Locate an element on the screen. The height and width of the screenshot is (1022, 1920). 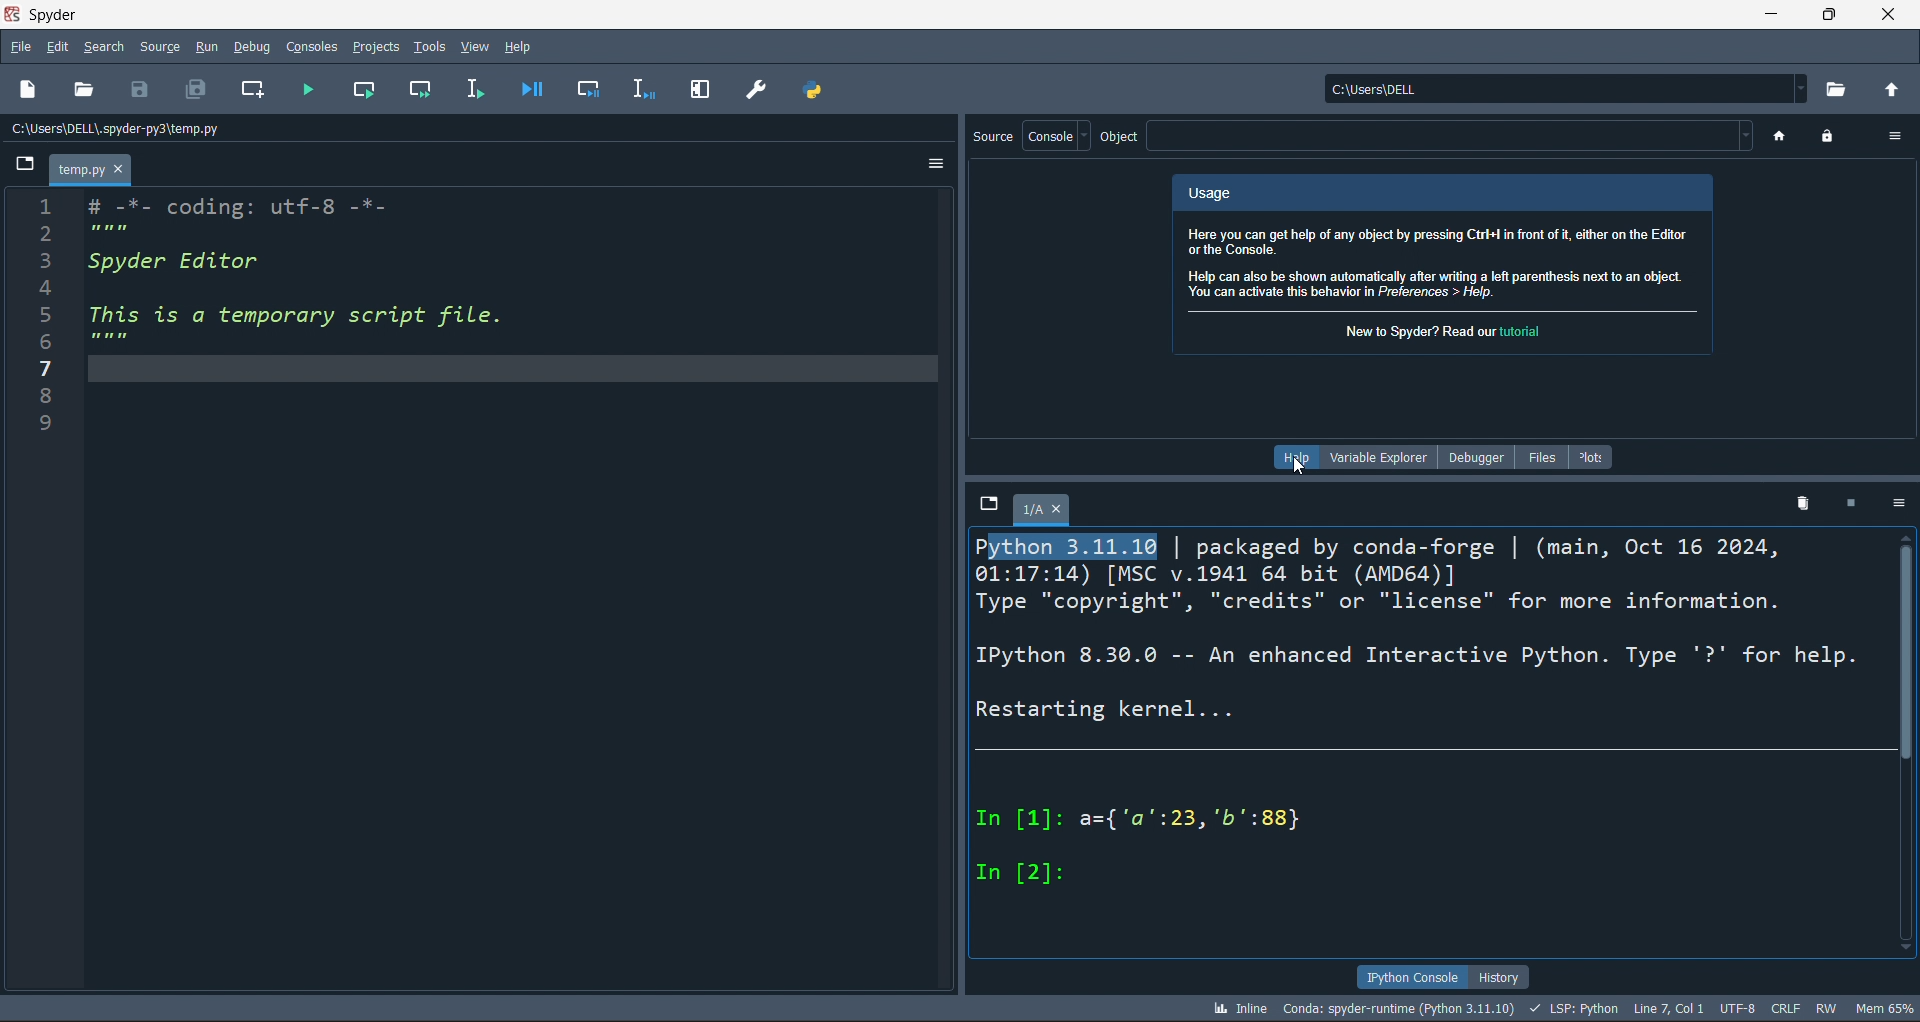
1 # -*- coding: utf-8 -*-

5 mem

3 Spyder Editor

4

5 This is a temporary script file.
PR

7/

8

9 is located at coordinates (291, 319).